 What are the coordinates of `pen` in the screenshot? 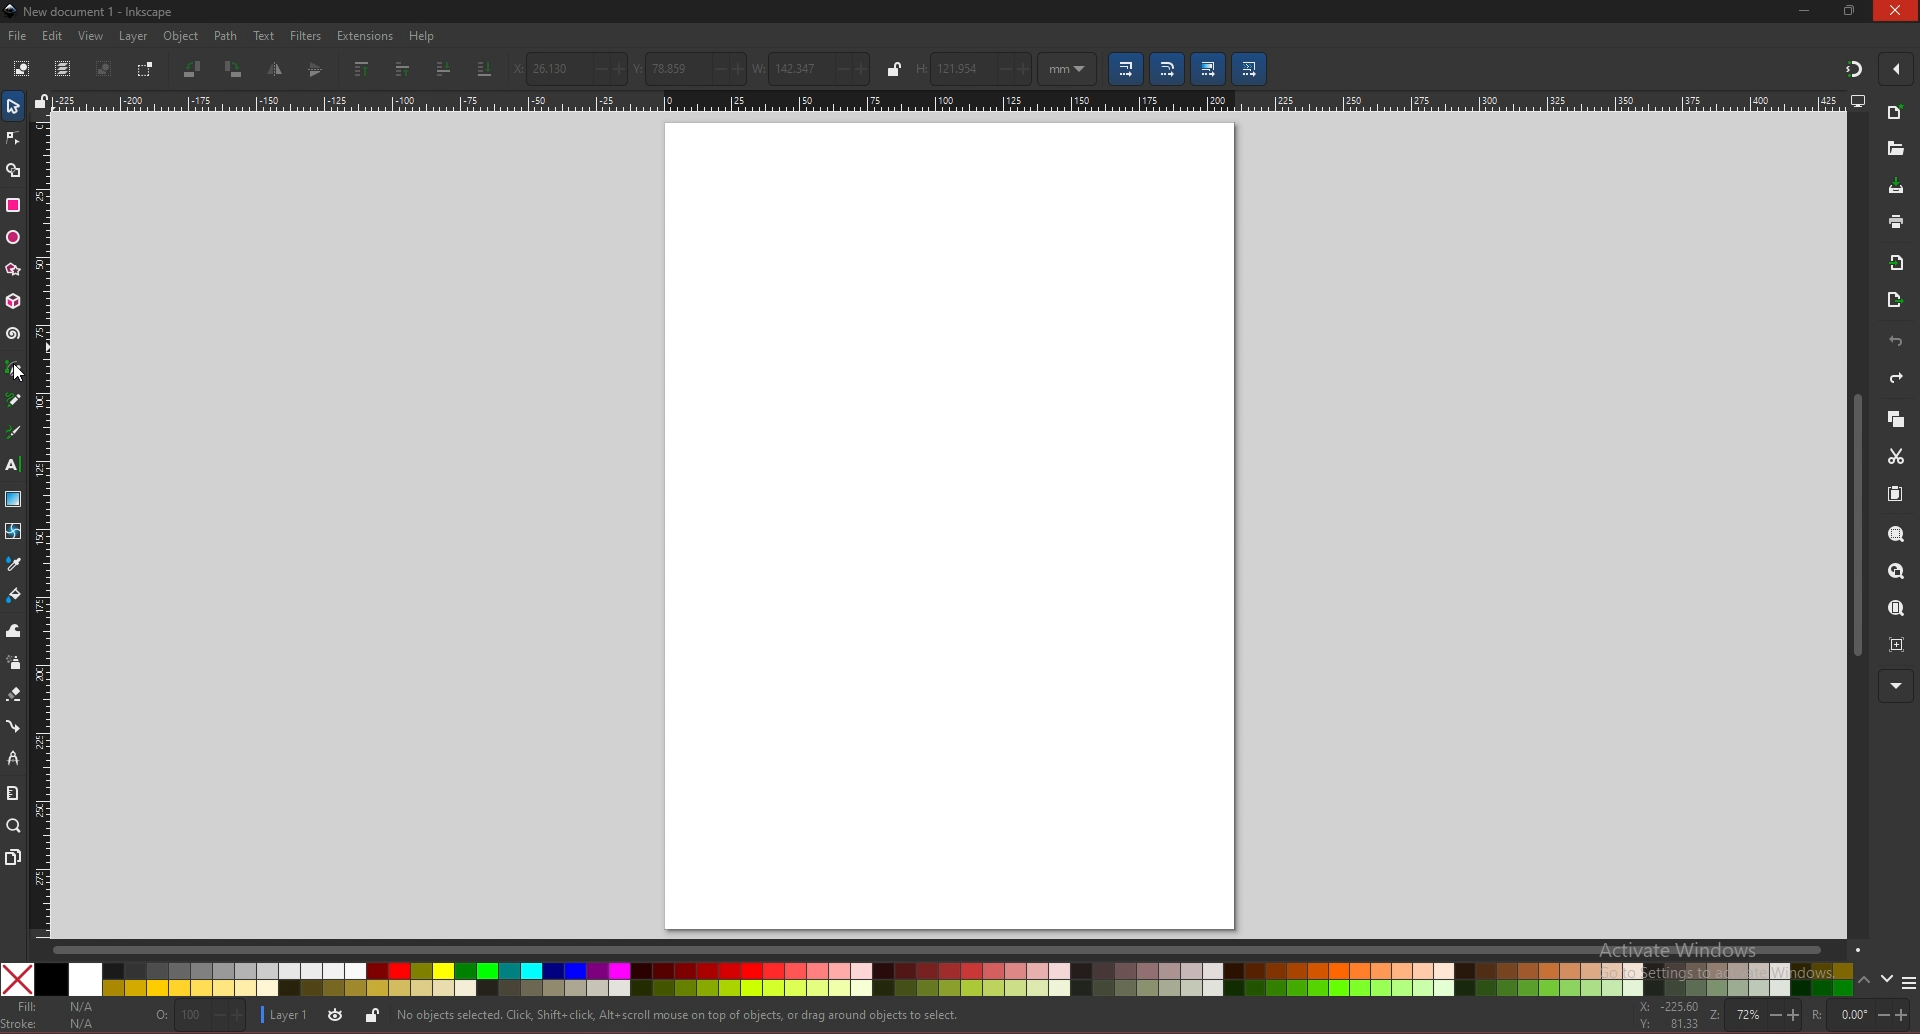 It's located at (17, 369).